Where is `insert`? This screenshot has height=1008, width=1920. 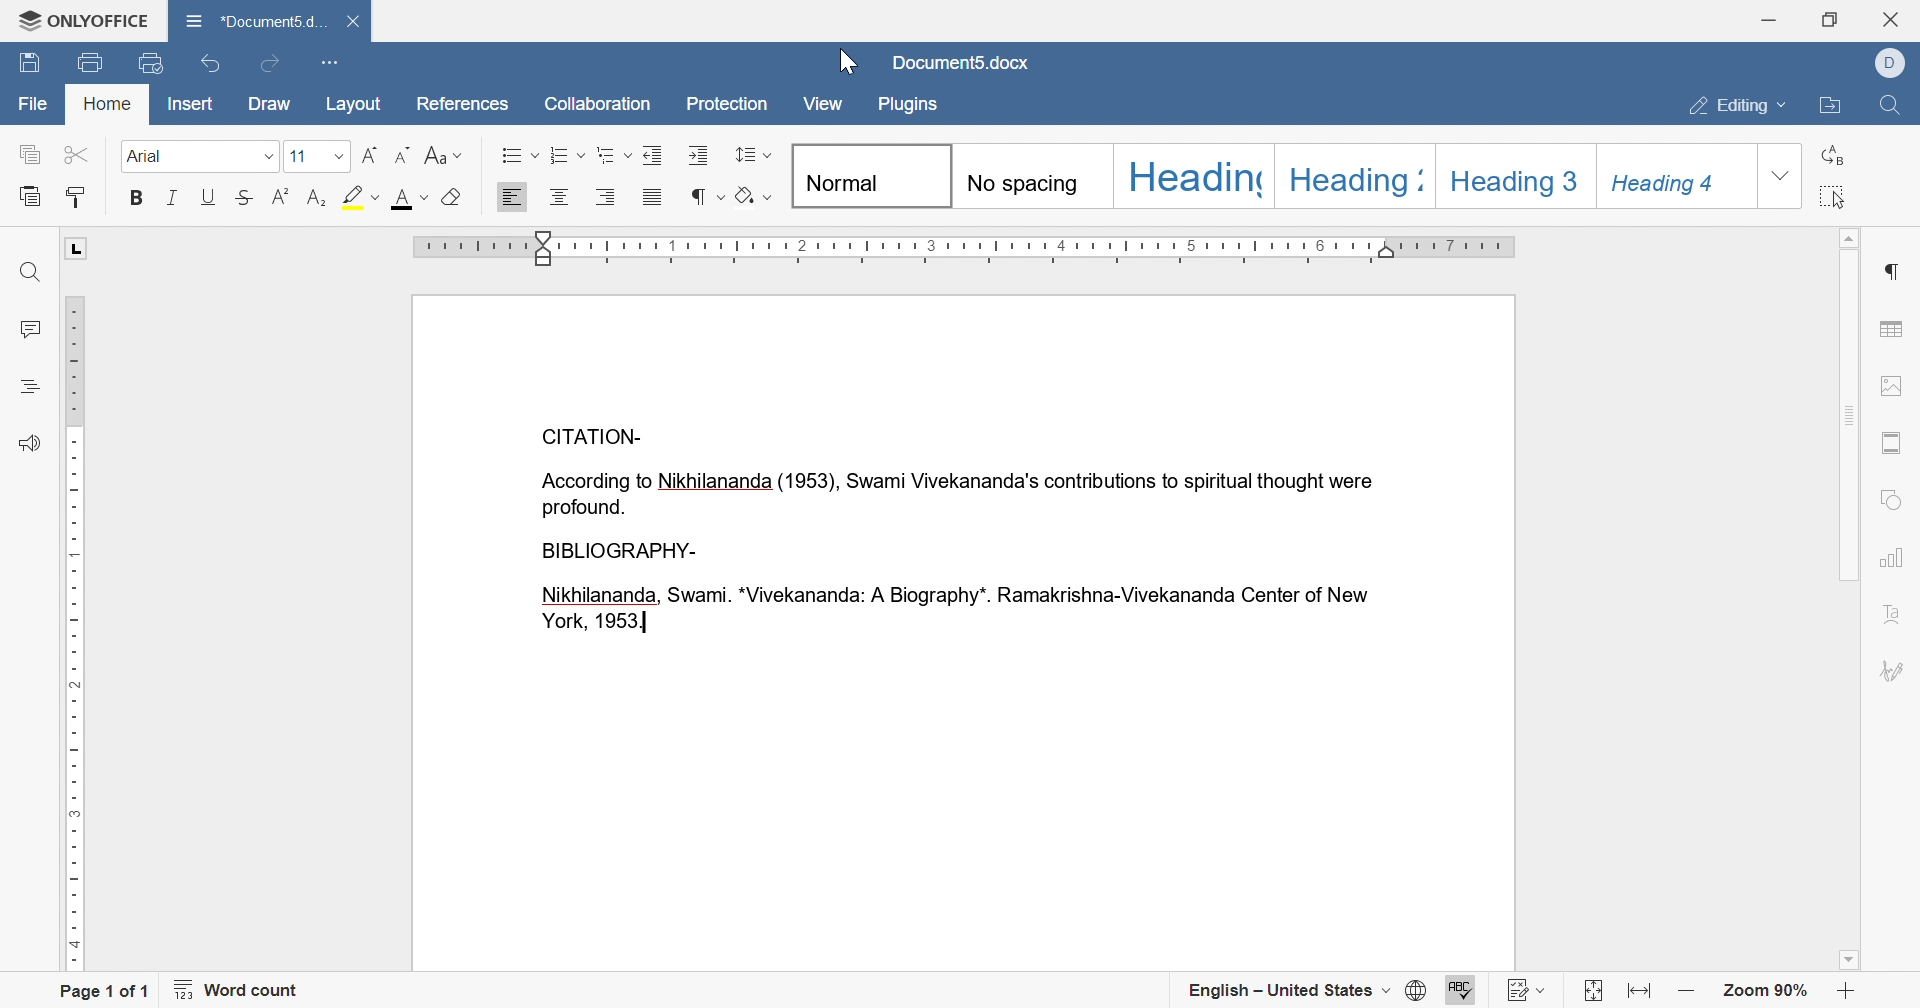 insert is located at coordinates (194, 104).